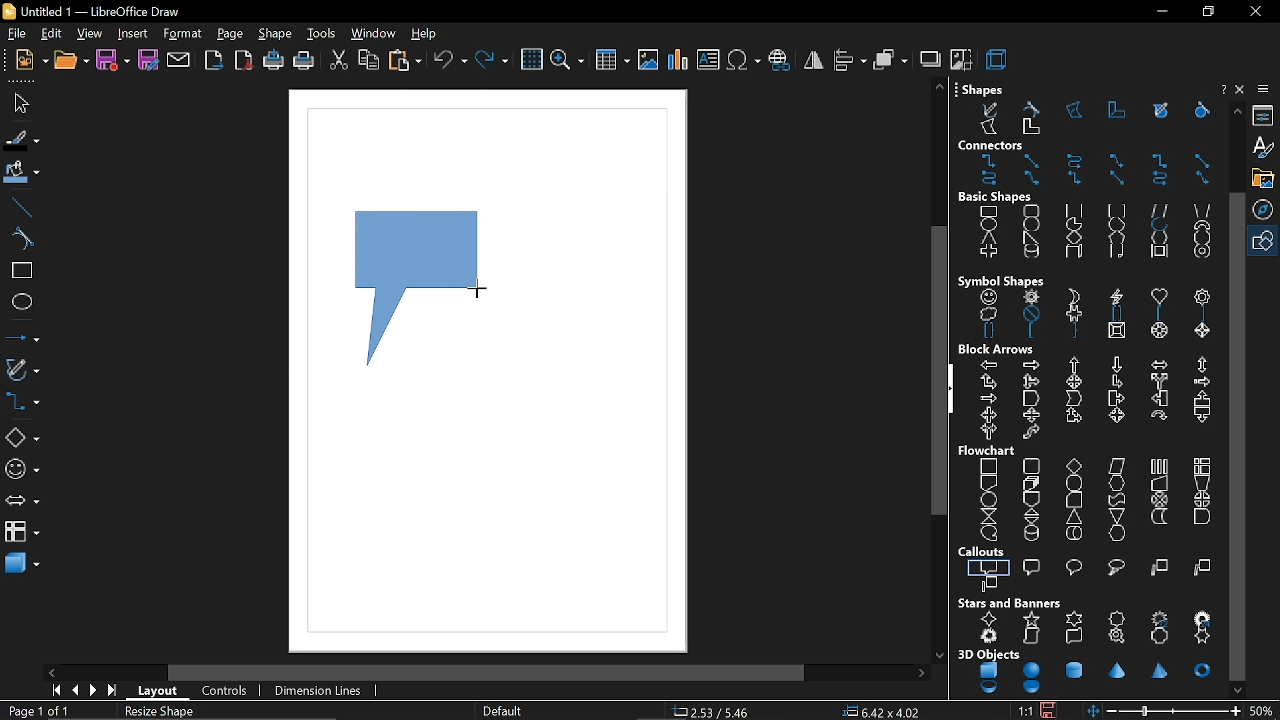 Image resolution: width=1280 pixels, height=720 pixels. I want to click on flowchart, so click(22, 532).